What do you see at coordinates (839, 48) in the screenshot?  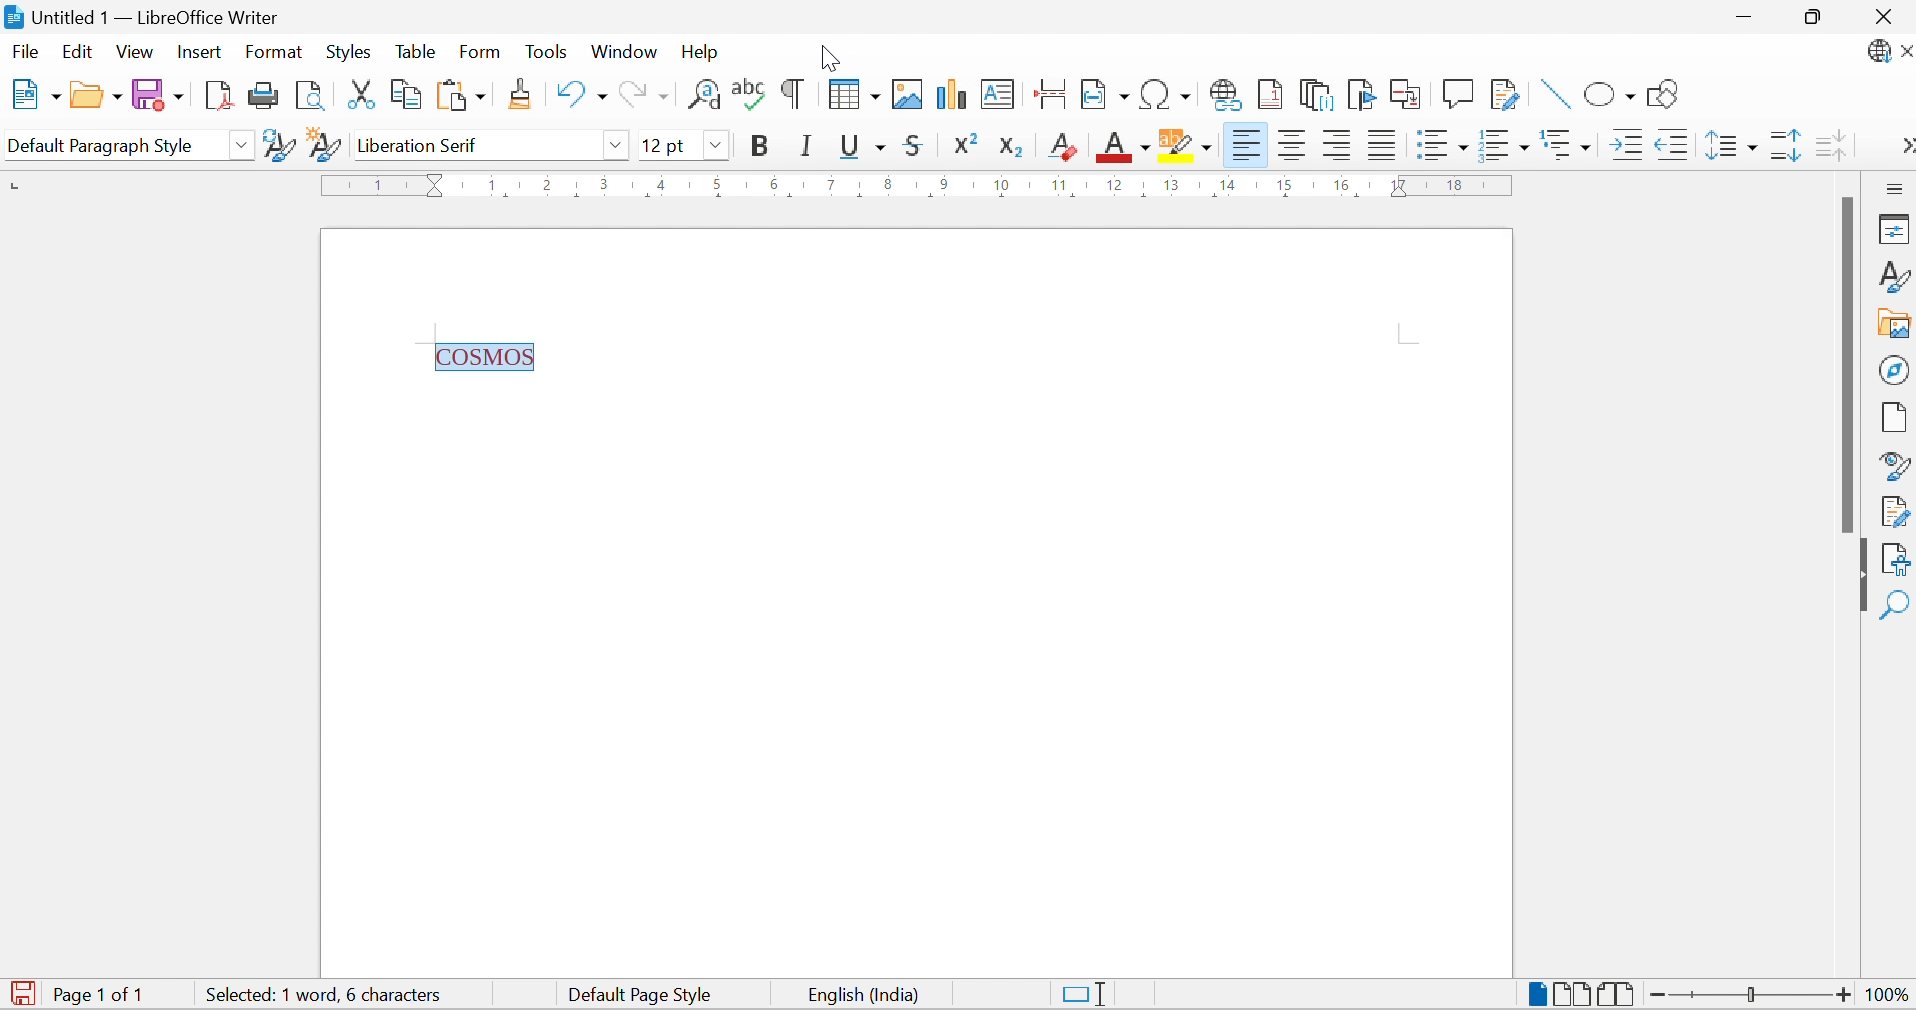 I see `pointer cursor` at bounding box center [839, 48].